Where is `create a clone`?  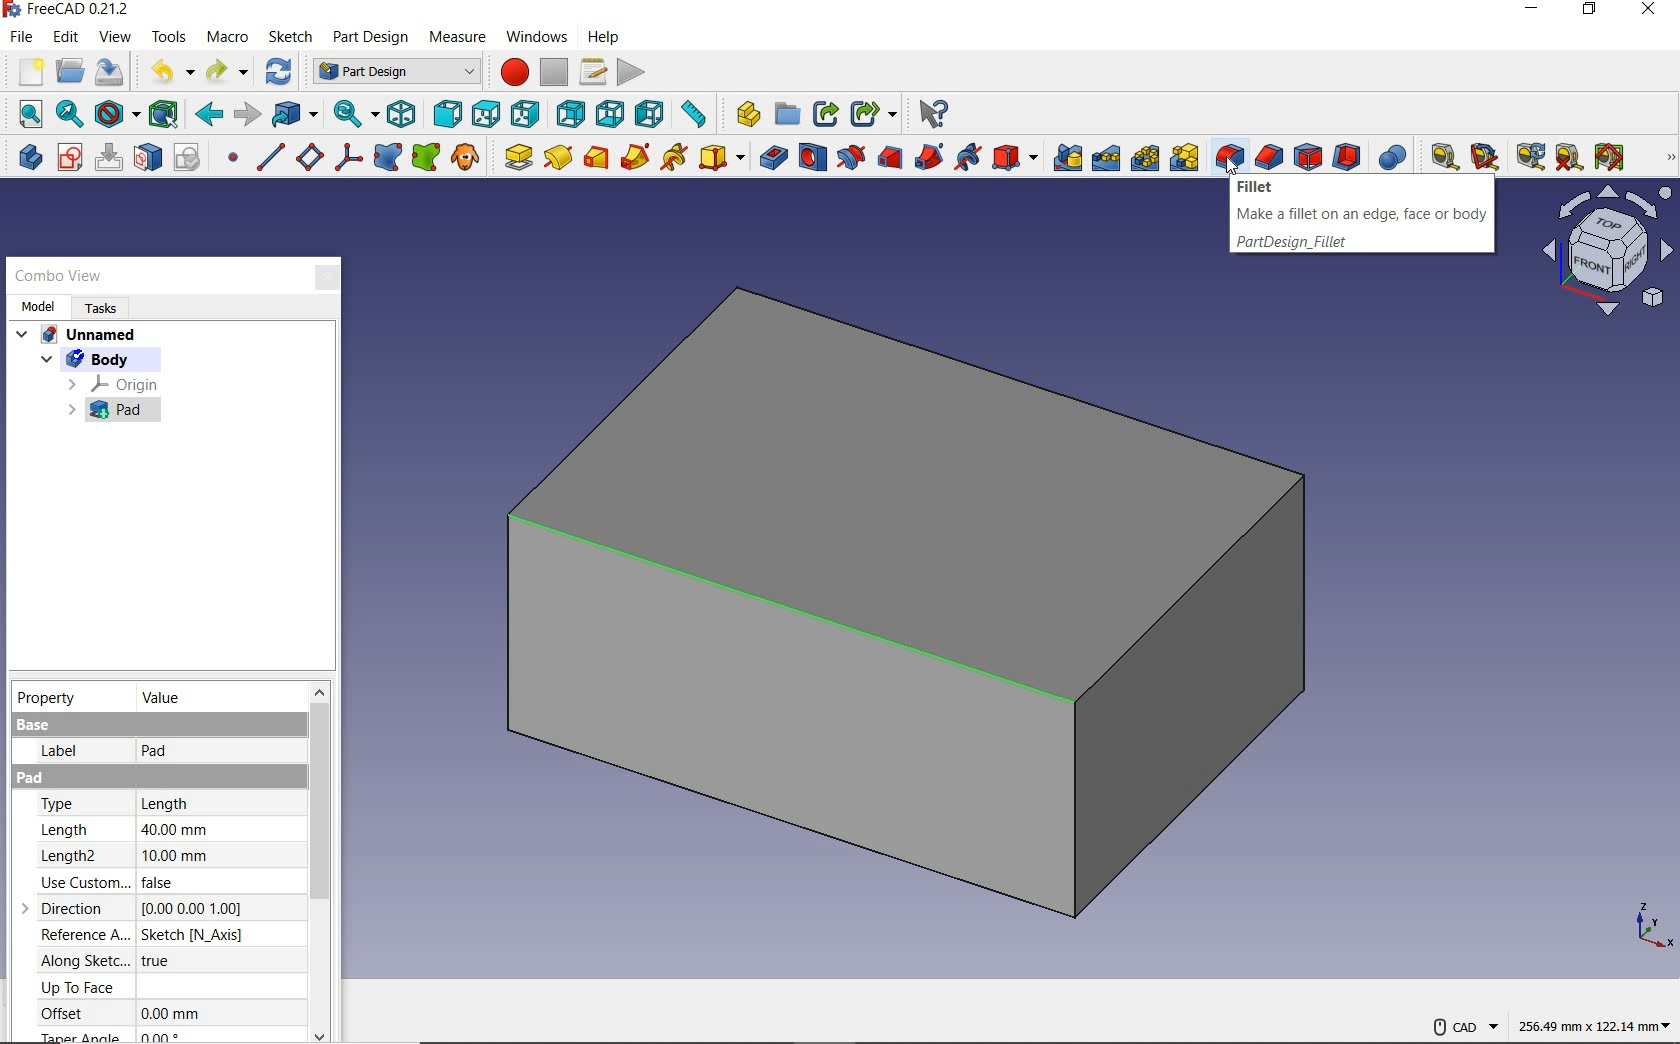
create a clone is located at coordinates (468, 159).